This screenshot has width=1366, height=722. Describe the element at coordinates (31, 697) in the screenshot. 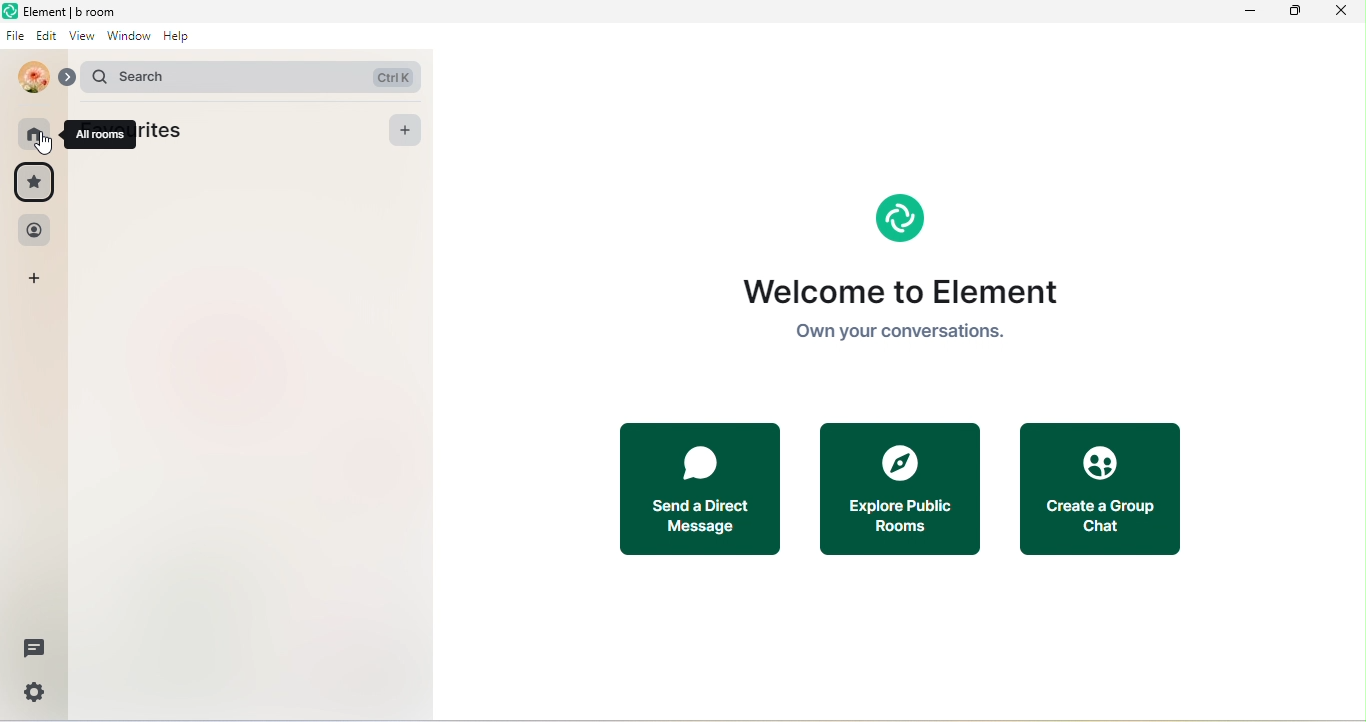

I see `setting` at that location.